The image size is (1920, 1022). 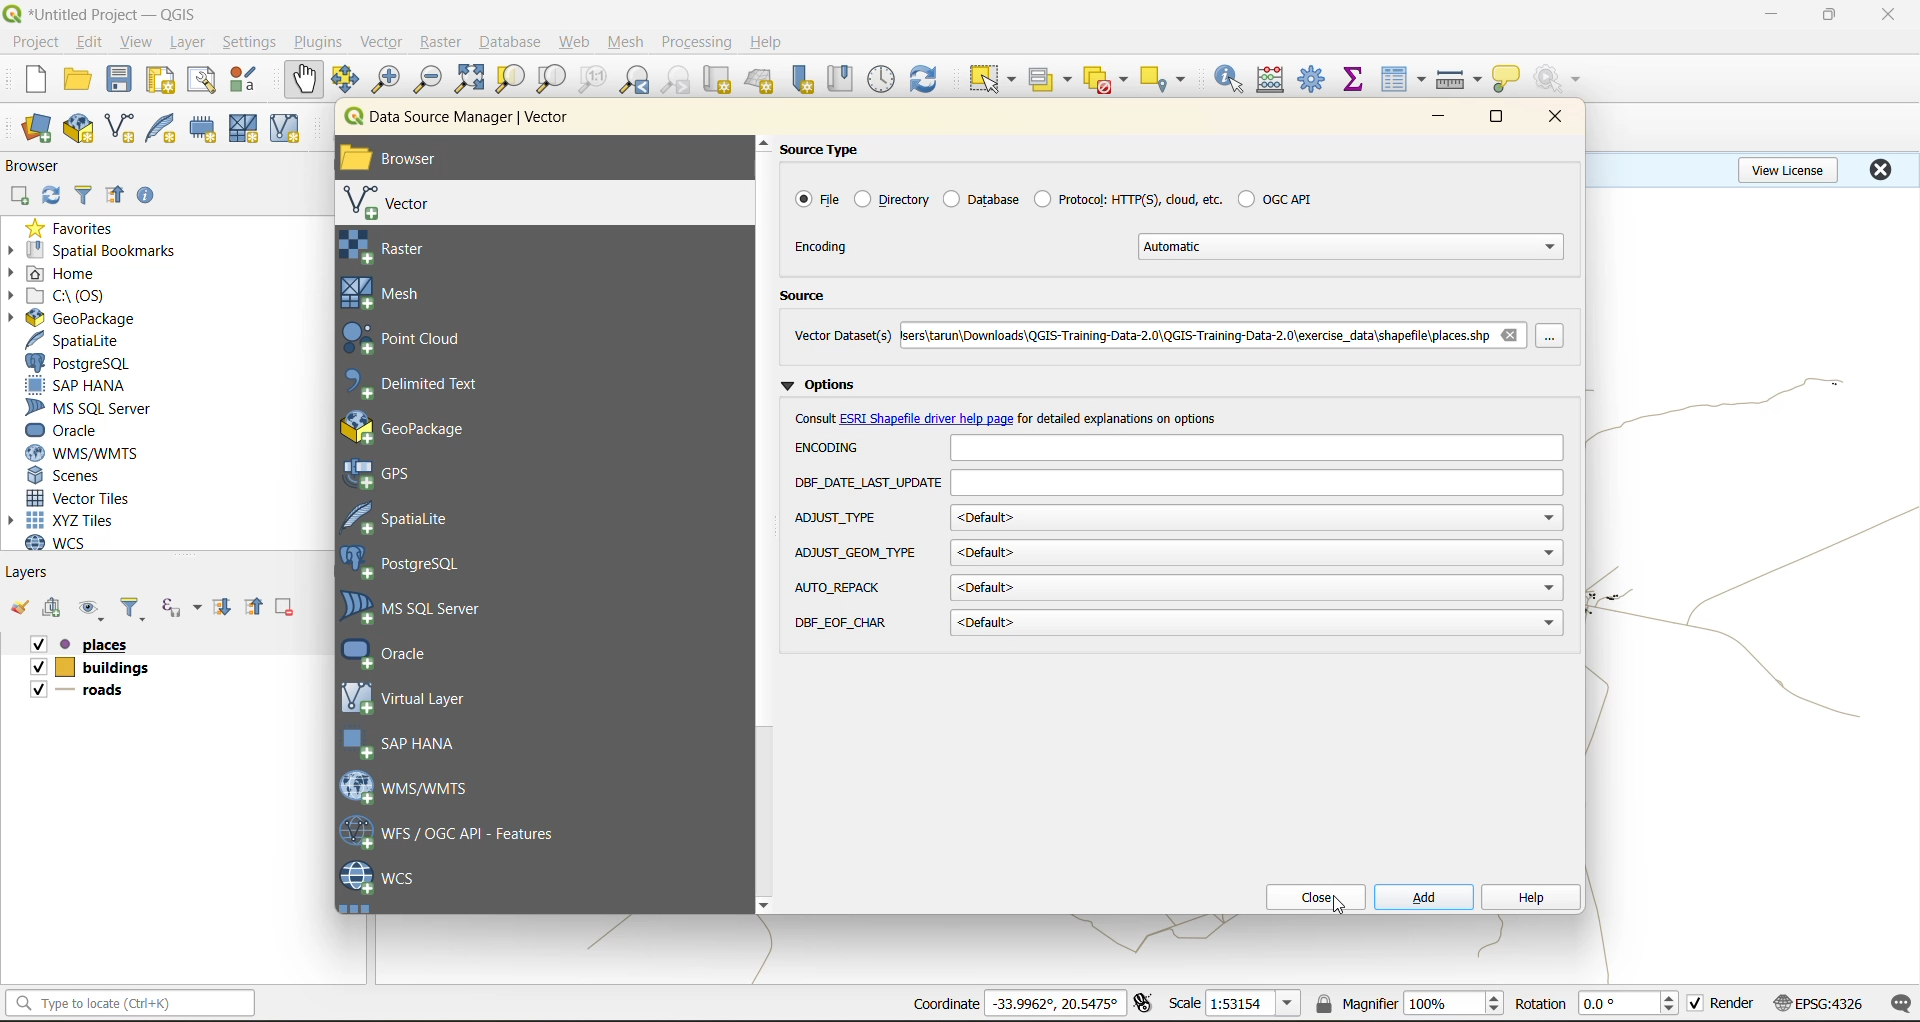 What do you see at coordinates (78, 364) in the screenshot?
I see `postgresql` at bounding box center [78, 364].